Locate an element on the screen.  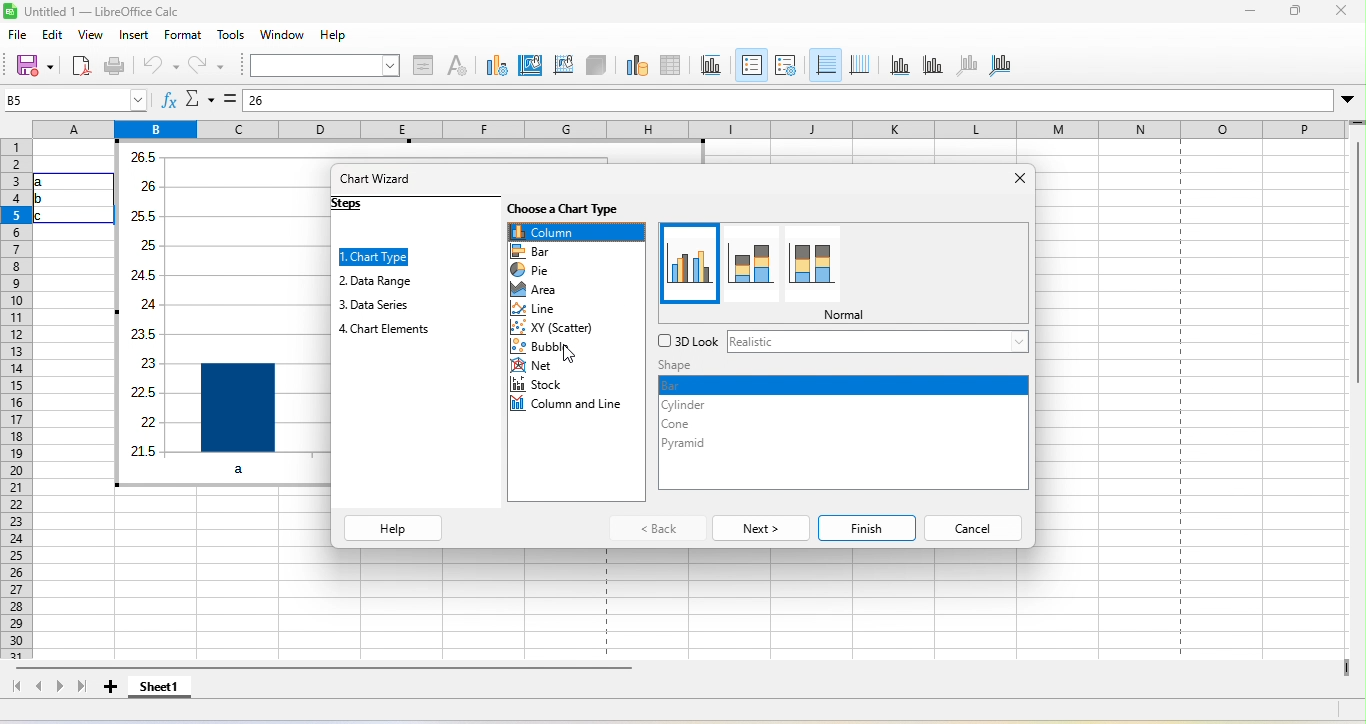
save is located at coordinates (37, 66).